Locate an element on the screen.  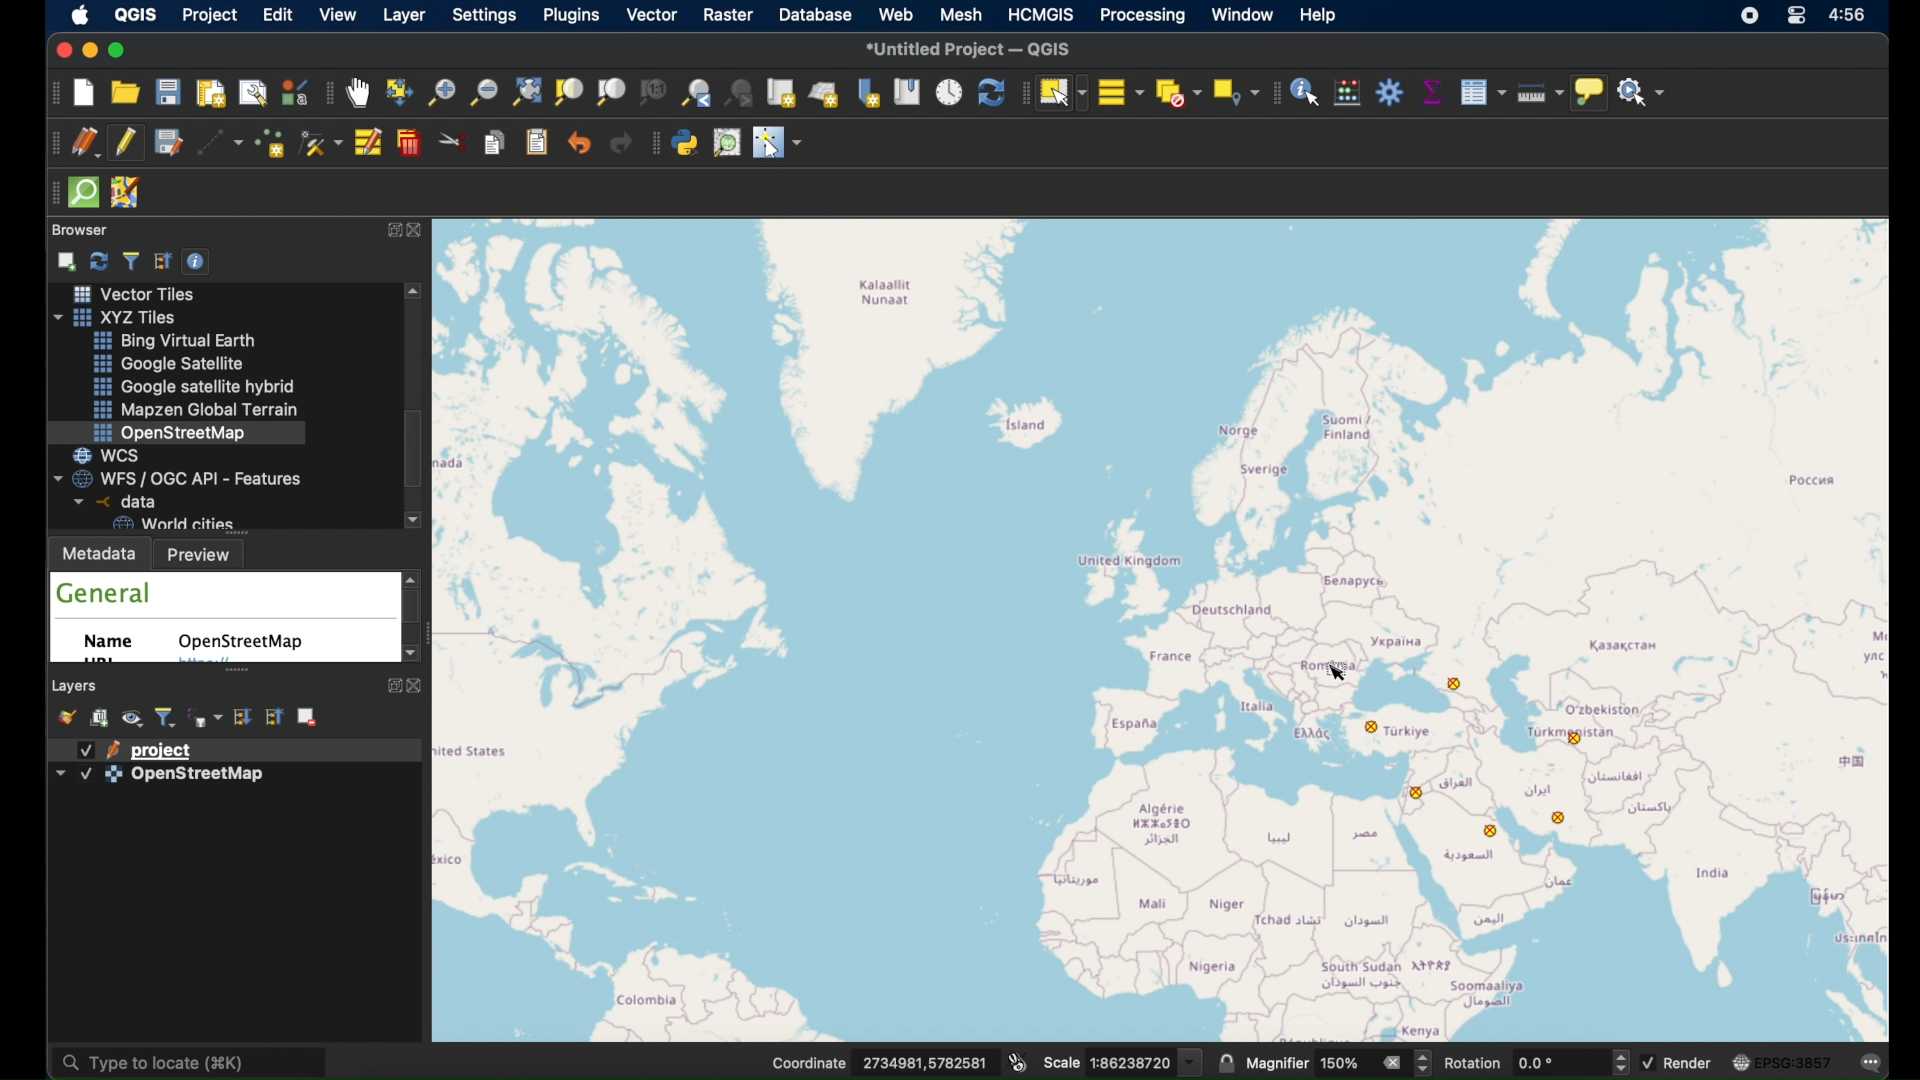
remove layer/group is located at coordinates (310, 717).